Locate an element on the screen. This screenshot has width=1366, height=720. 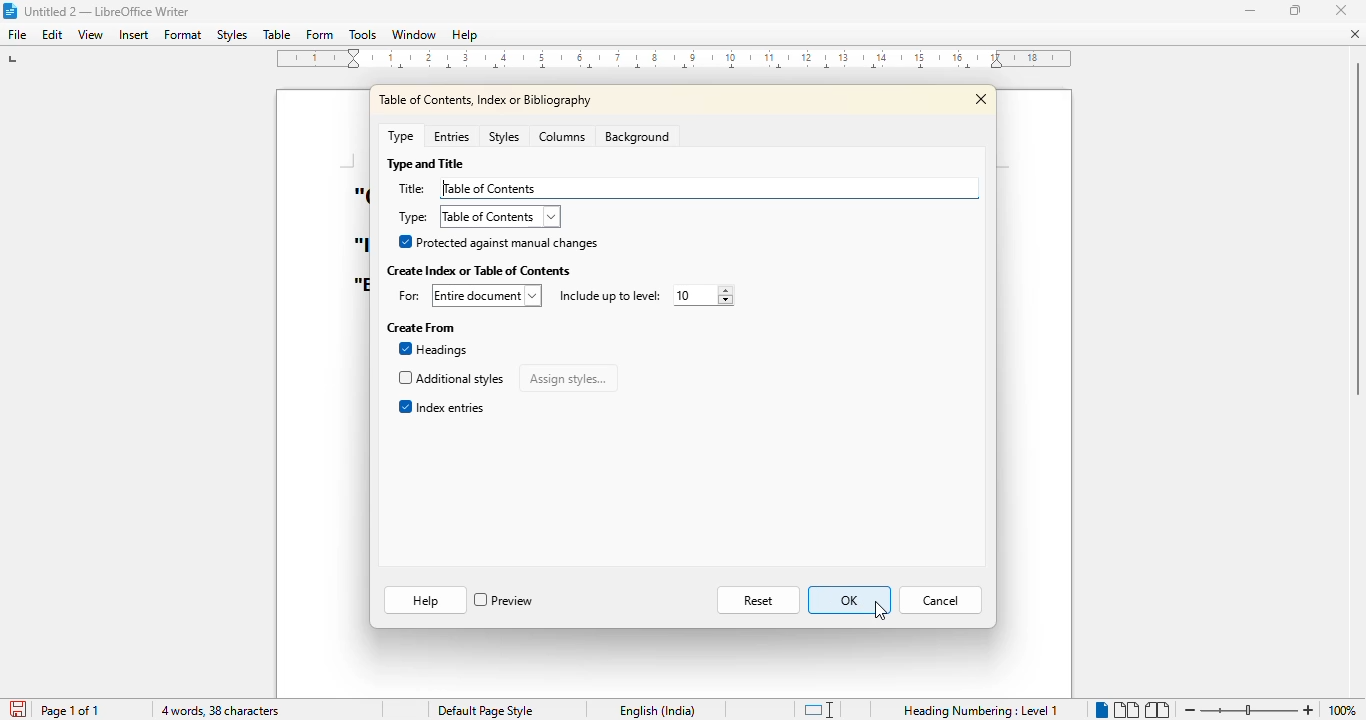
background is located at coordinates (638, 136).